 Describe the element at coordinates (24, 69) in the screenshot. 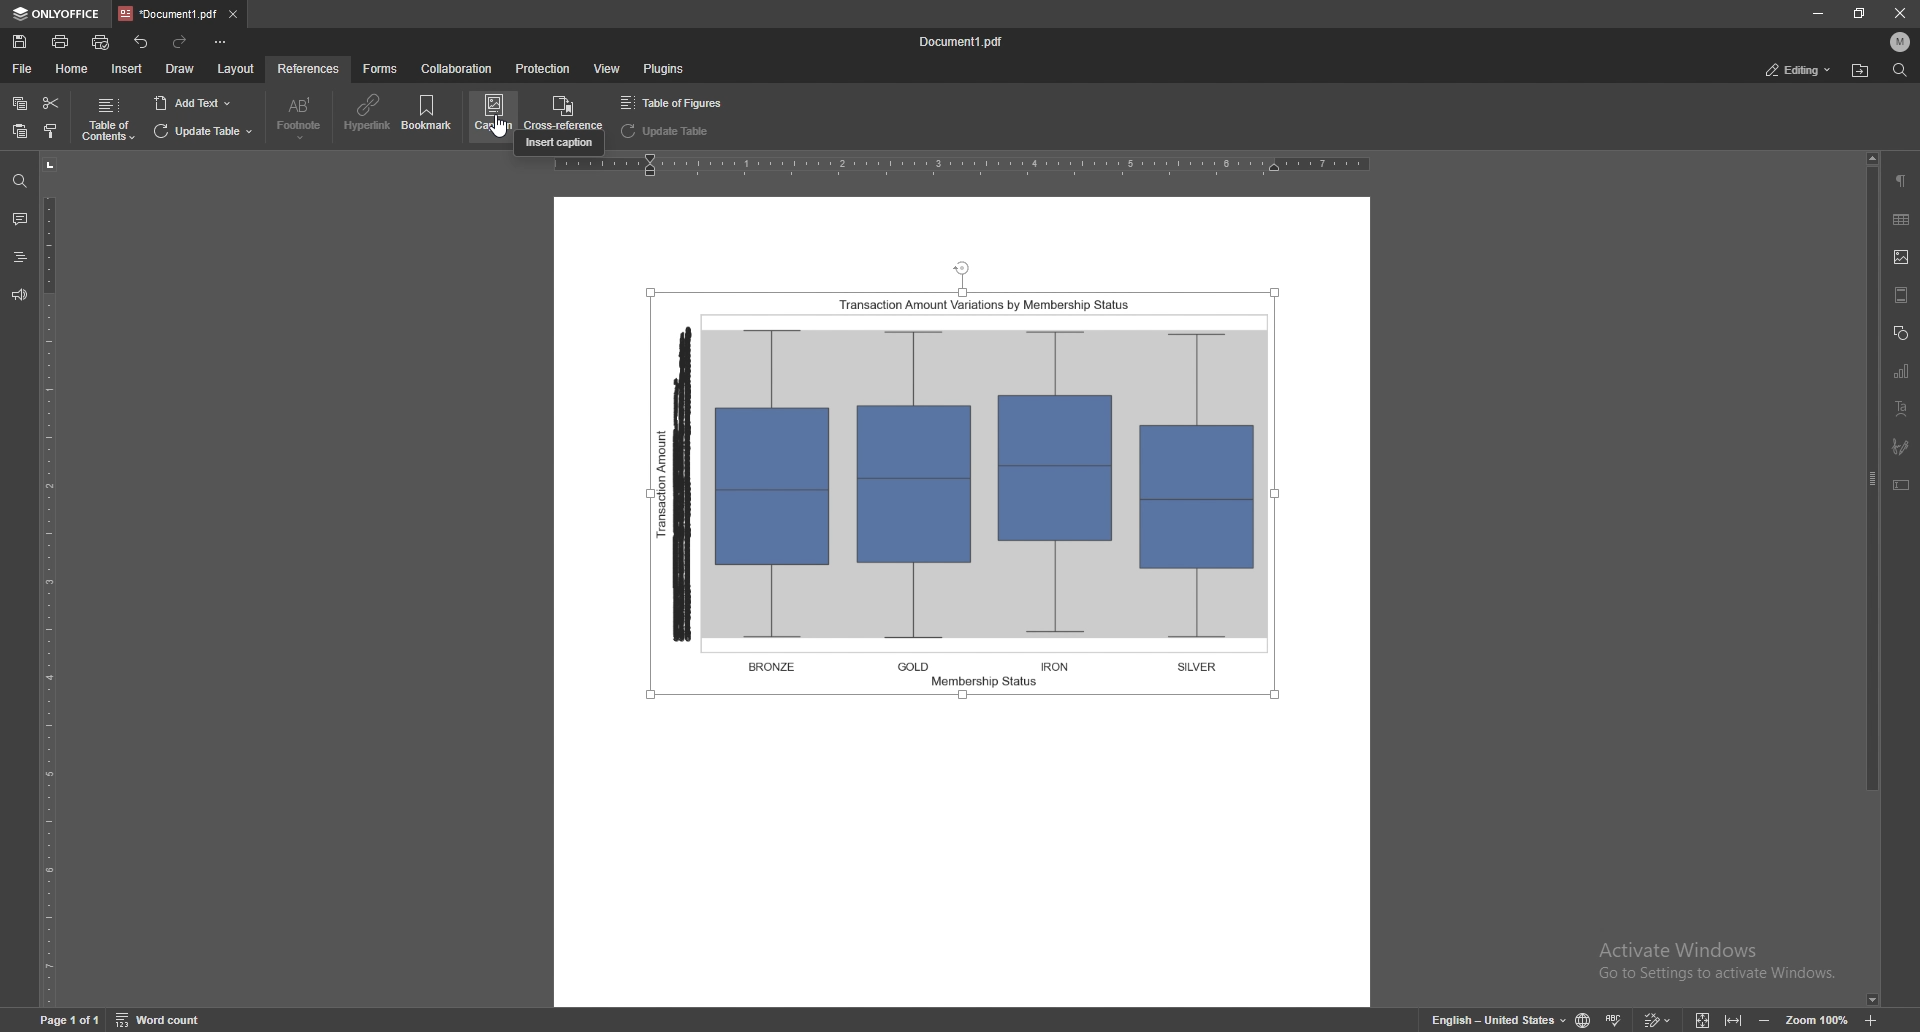

I see `file` at that location.